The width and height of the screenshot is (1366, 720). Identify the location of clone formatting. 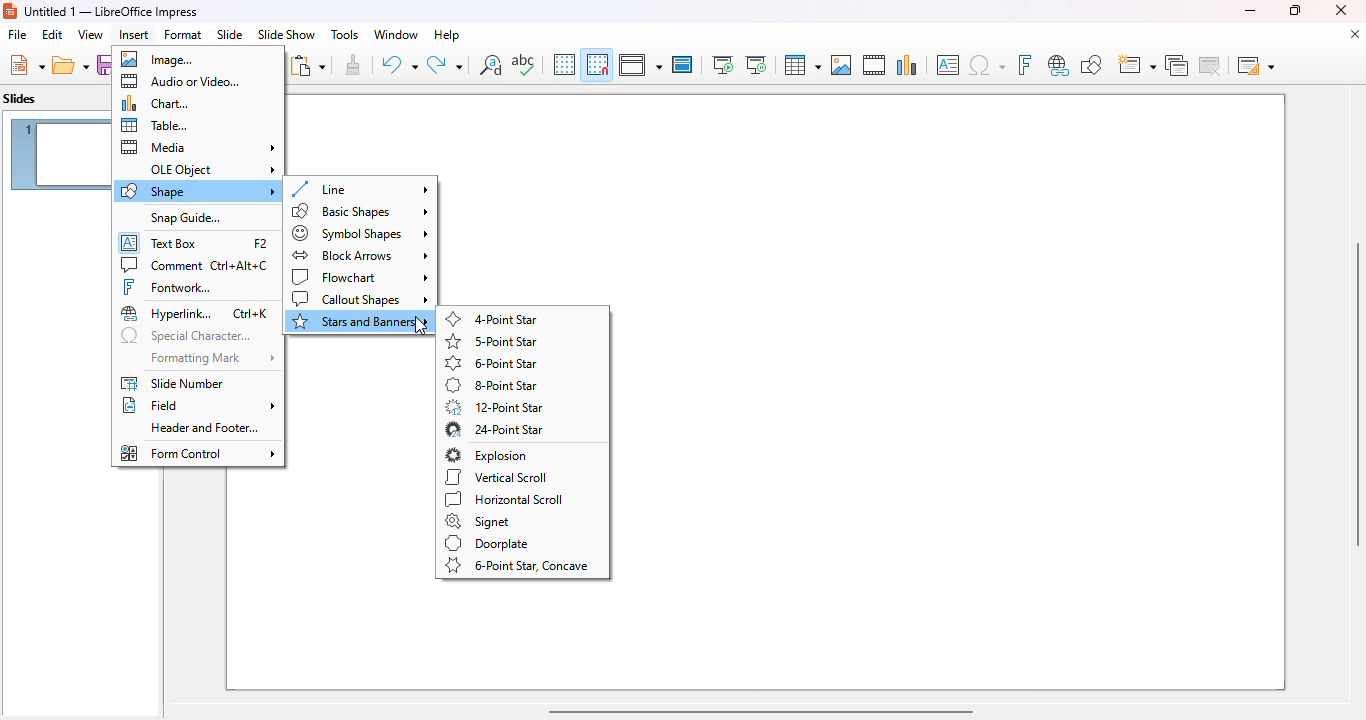
(354, 65).